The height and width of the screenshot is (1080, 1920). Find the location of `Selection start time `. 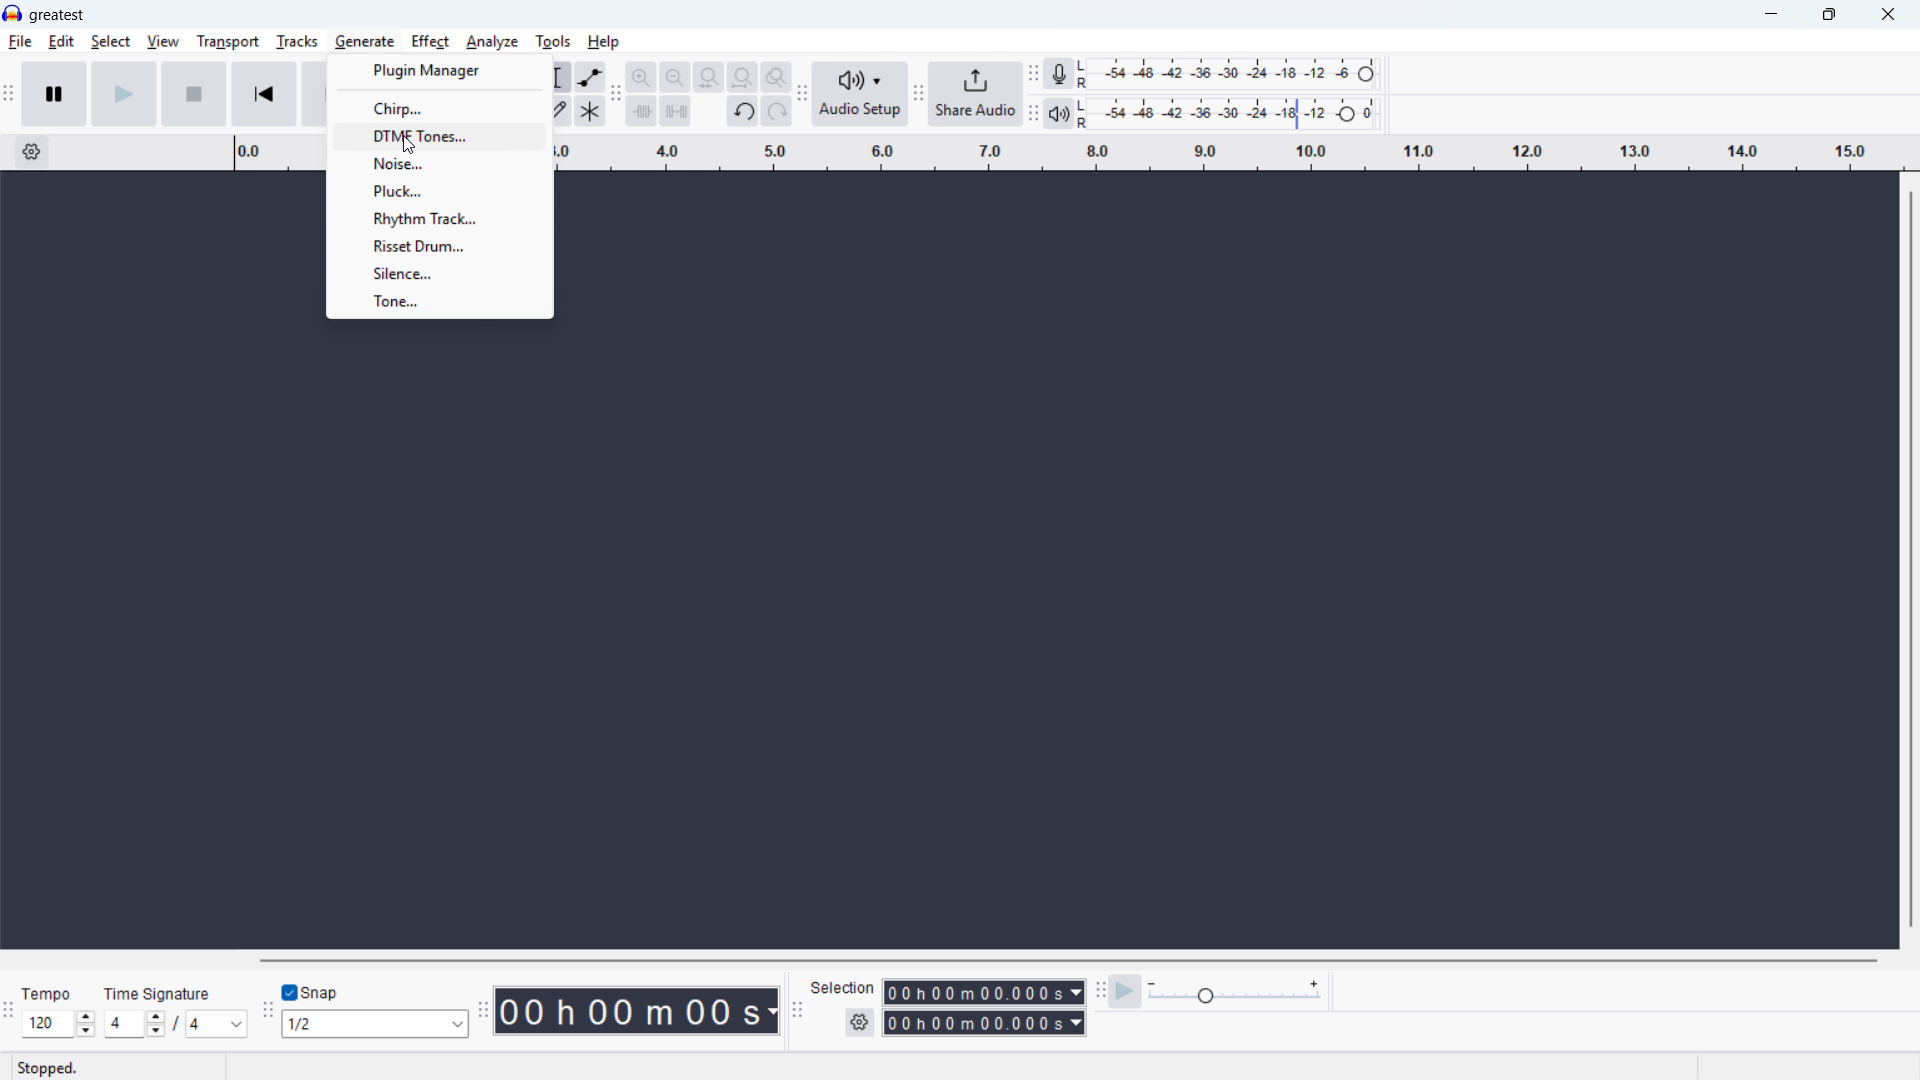

Selection start time  is located at coordinates (982, 992).